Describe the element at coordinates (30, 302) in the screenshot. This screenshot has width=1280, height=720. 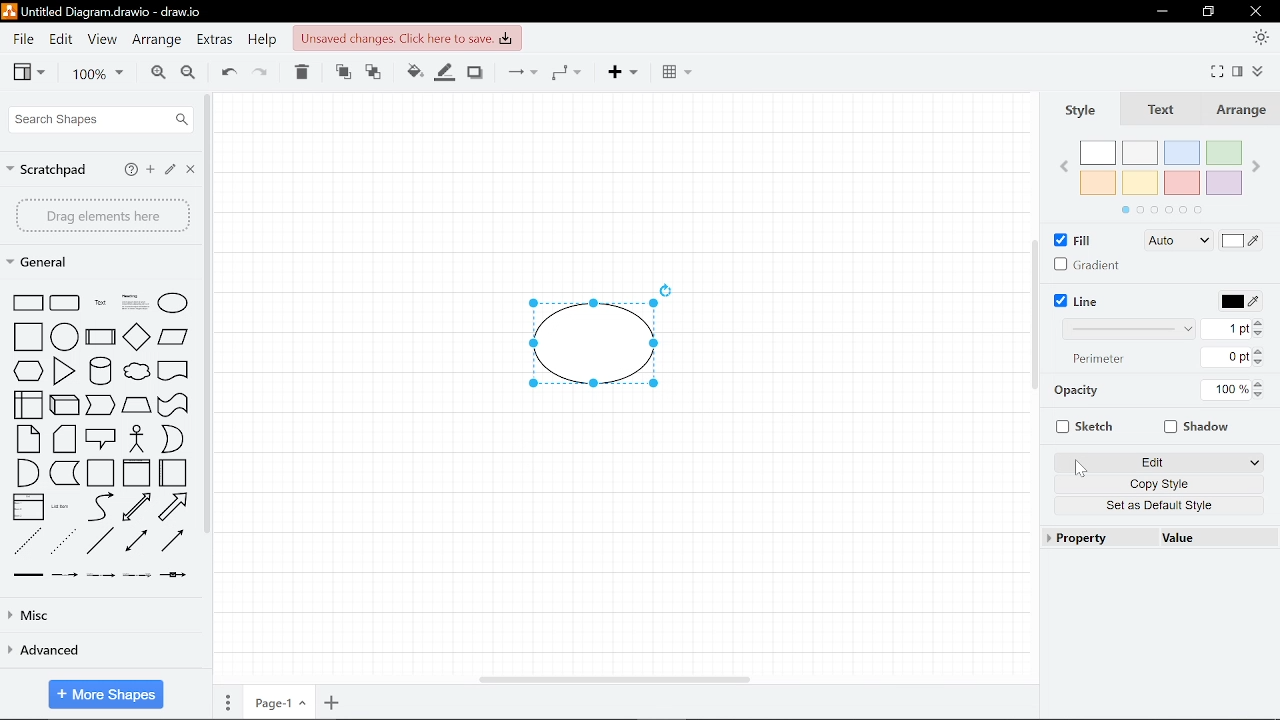
I see `rectangle` at that location.